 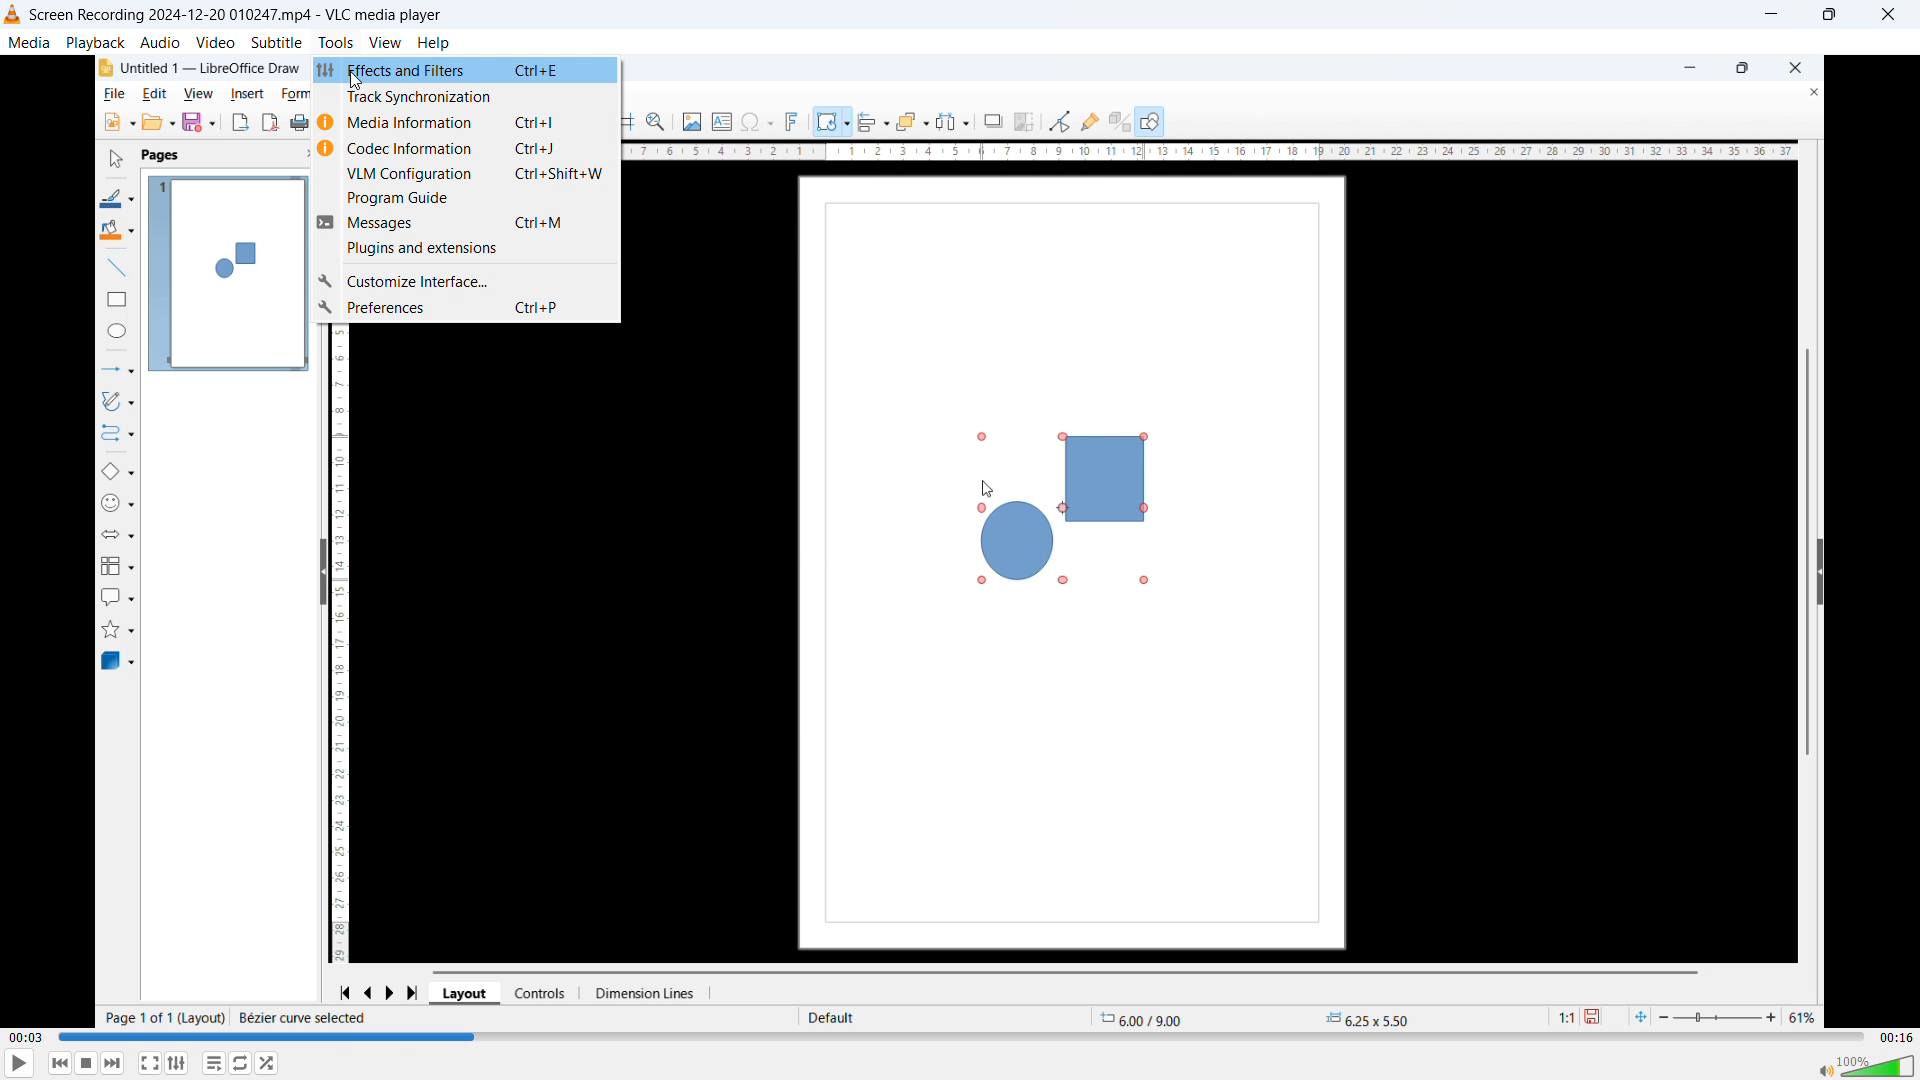 I want to click on play , so click(x=20, y=1063).